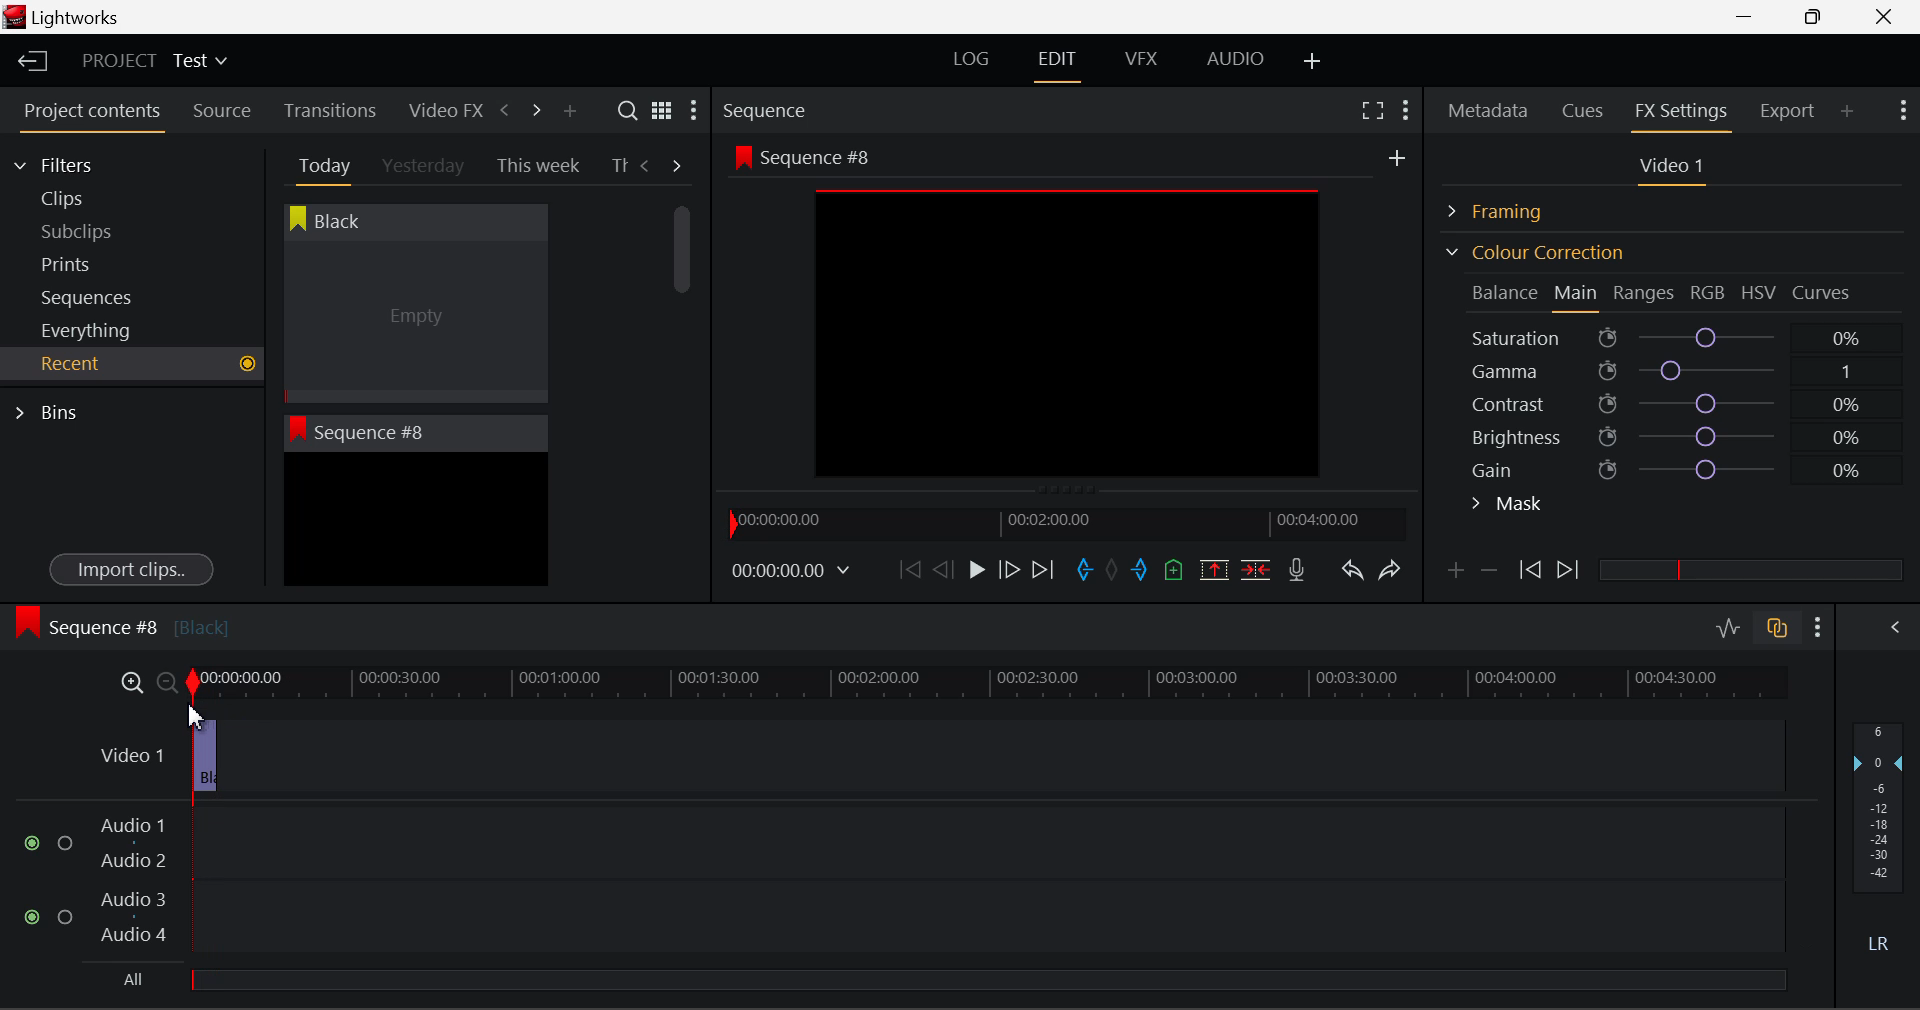  Describe the element at coordinates (94, 260) in the screenshot. I see `Prints` at that location.